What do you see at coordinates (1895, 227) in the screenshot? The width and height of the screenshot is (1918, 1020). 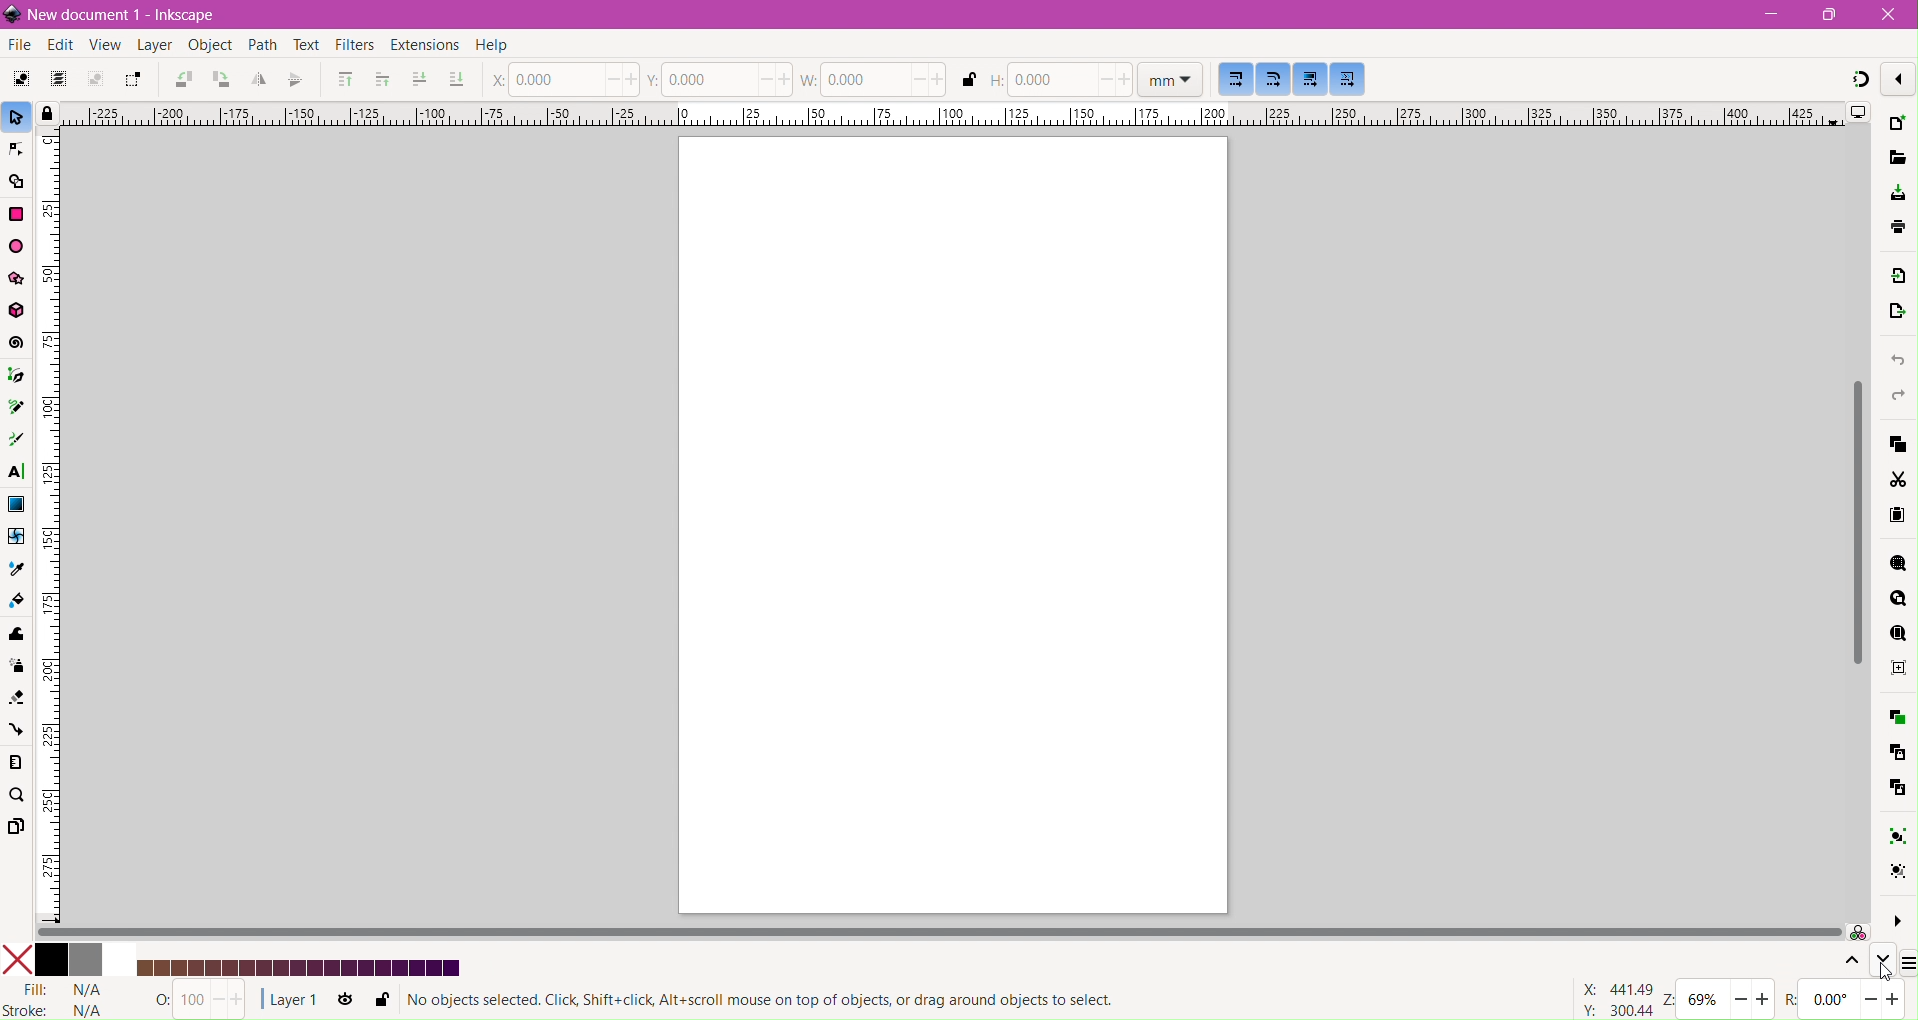 I see `save` at bounding box center [1895, 227].